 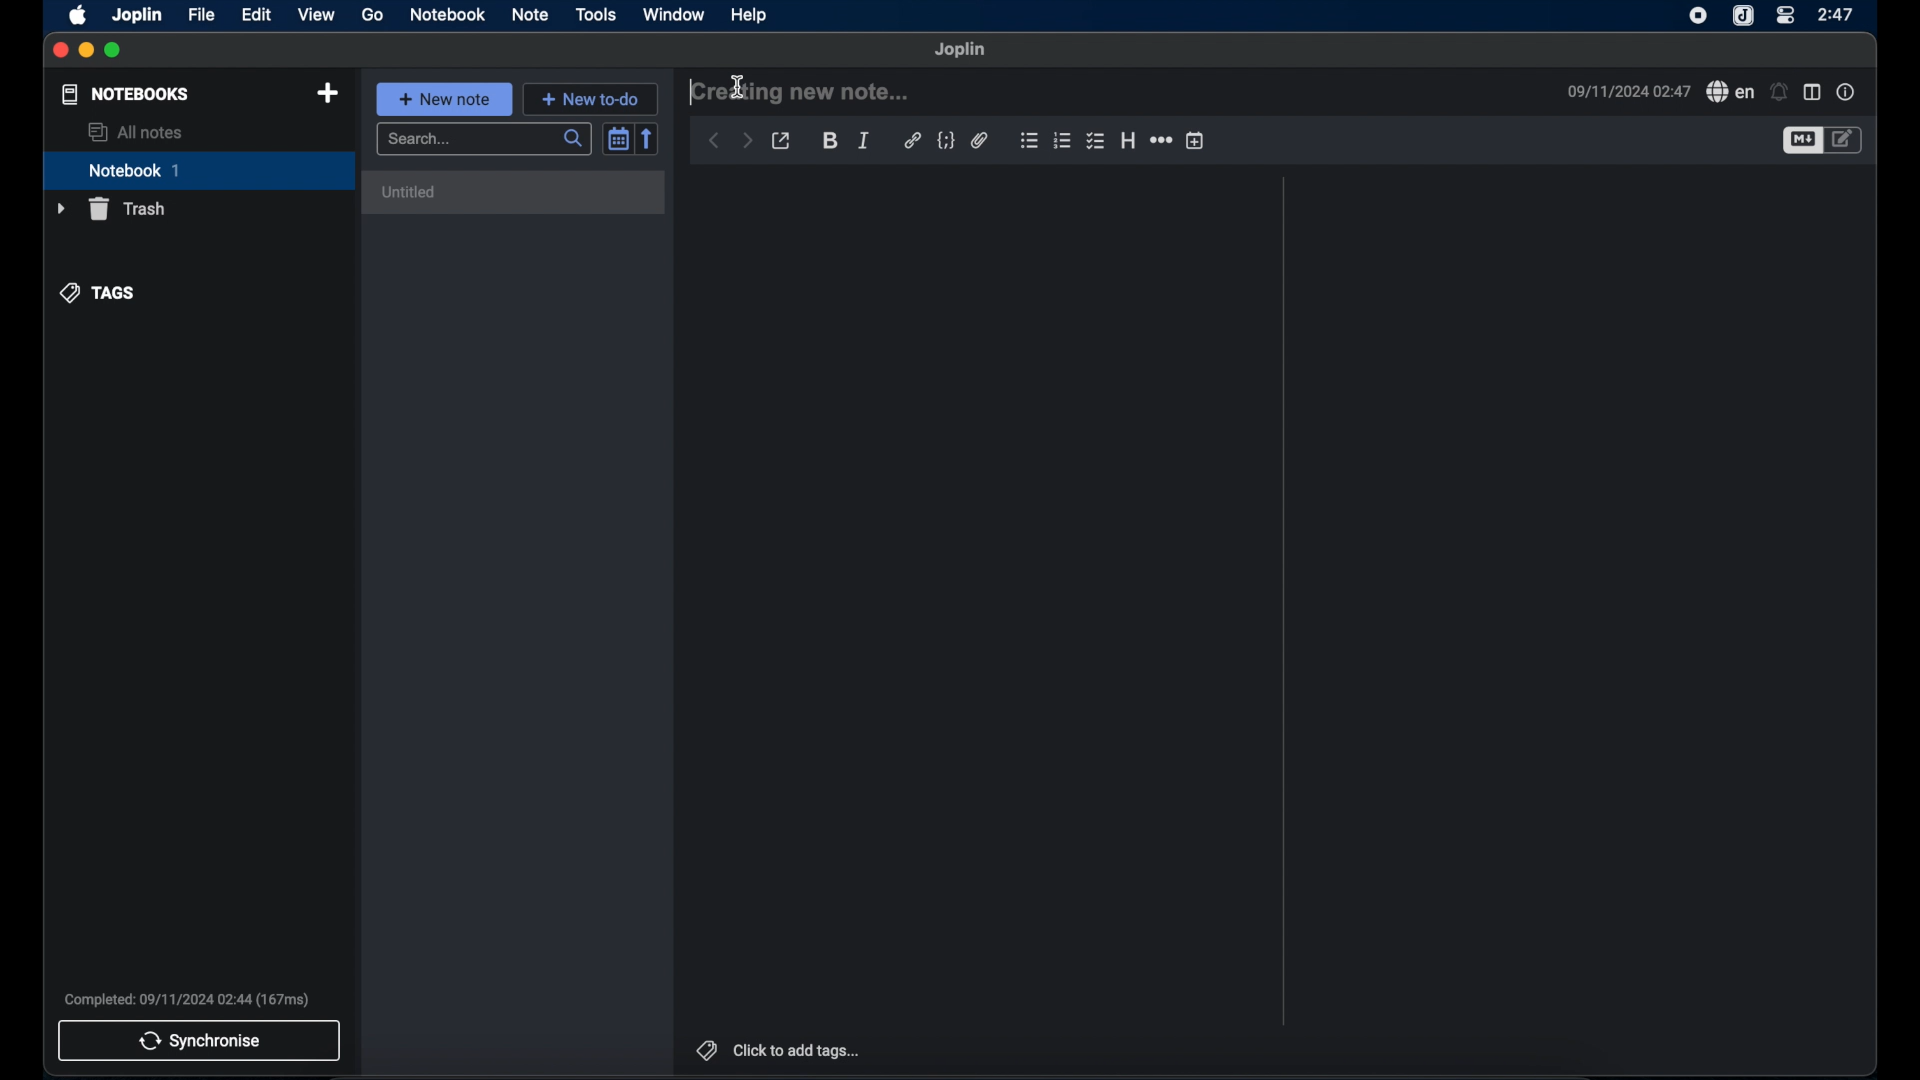 What do you see at coordinates (1837, 14) in the screenshot?
I see `2:47` at bounding box center [1837, 14].